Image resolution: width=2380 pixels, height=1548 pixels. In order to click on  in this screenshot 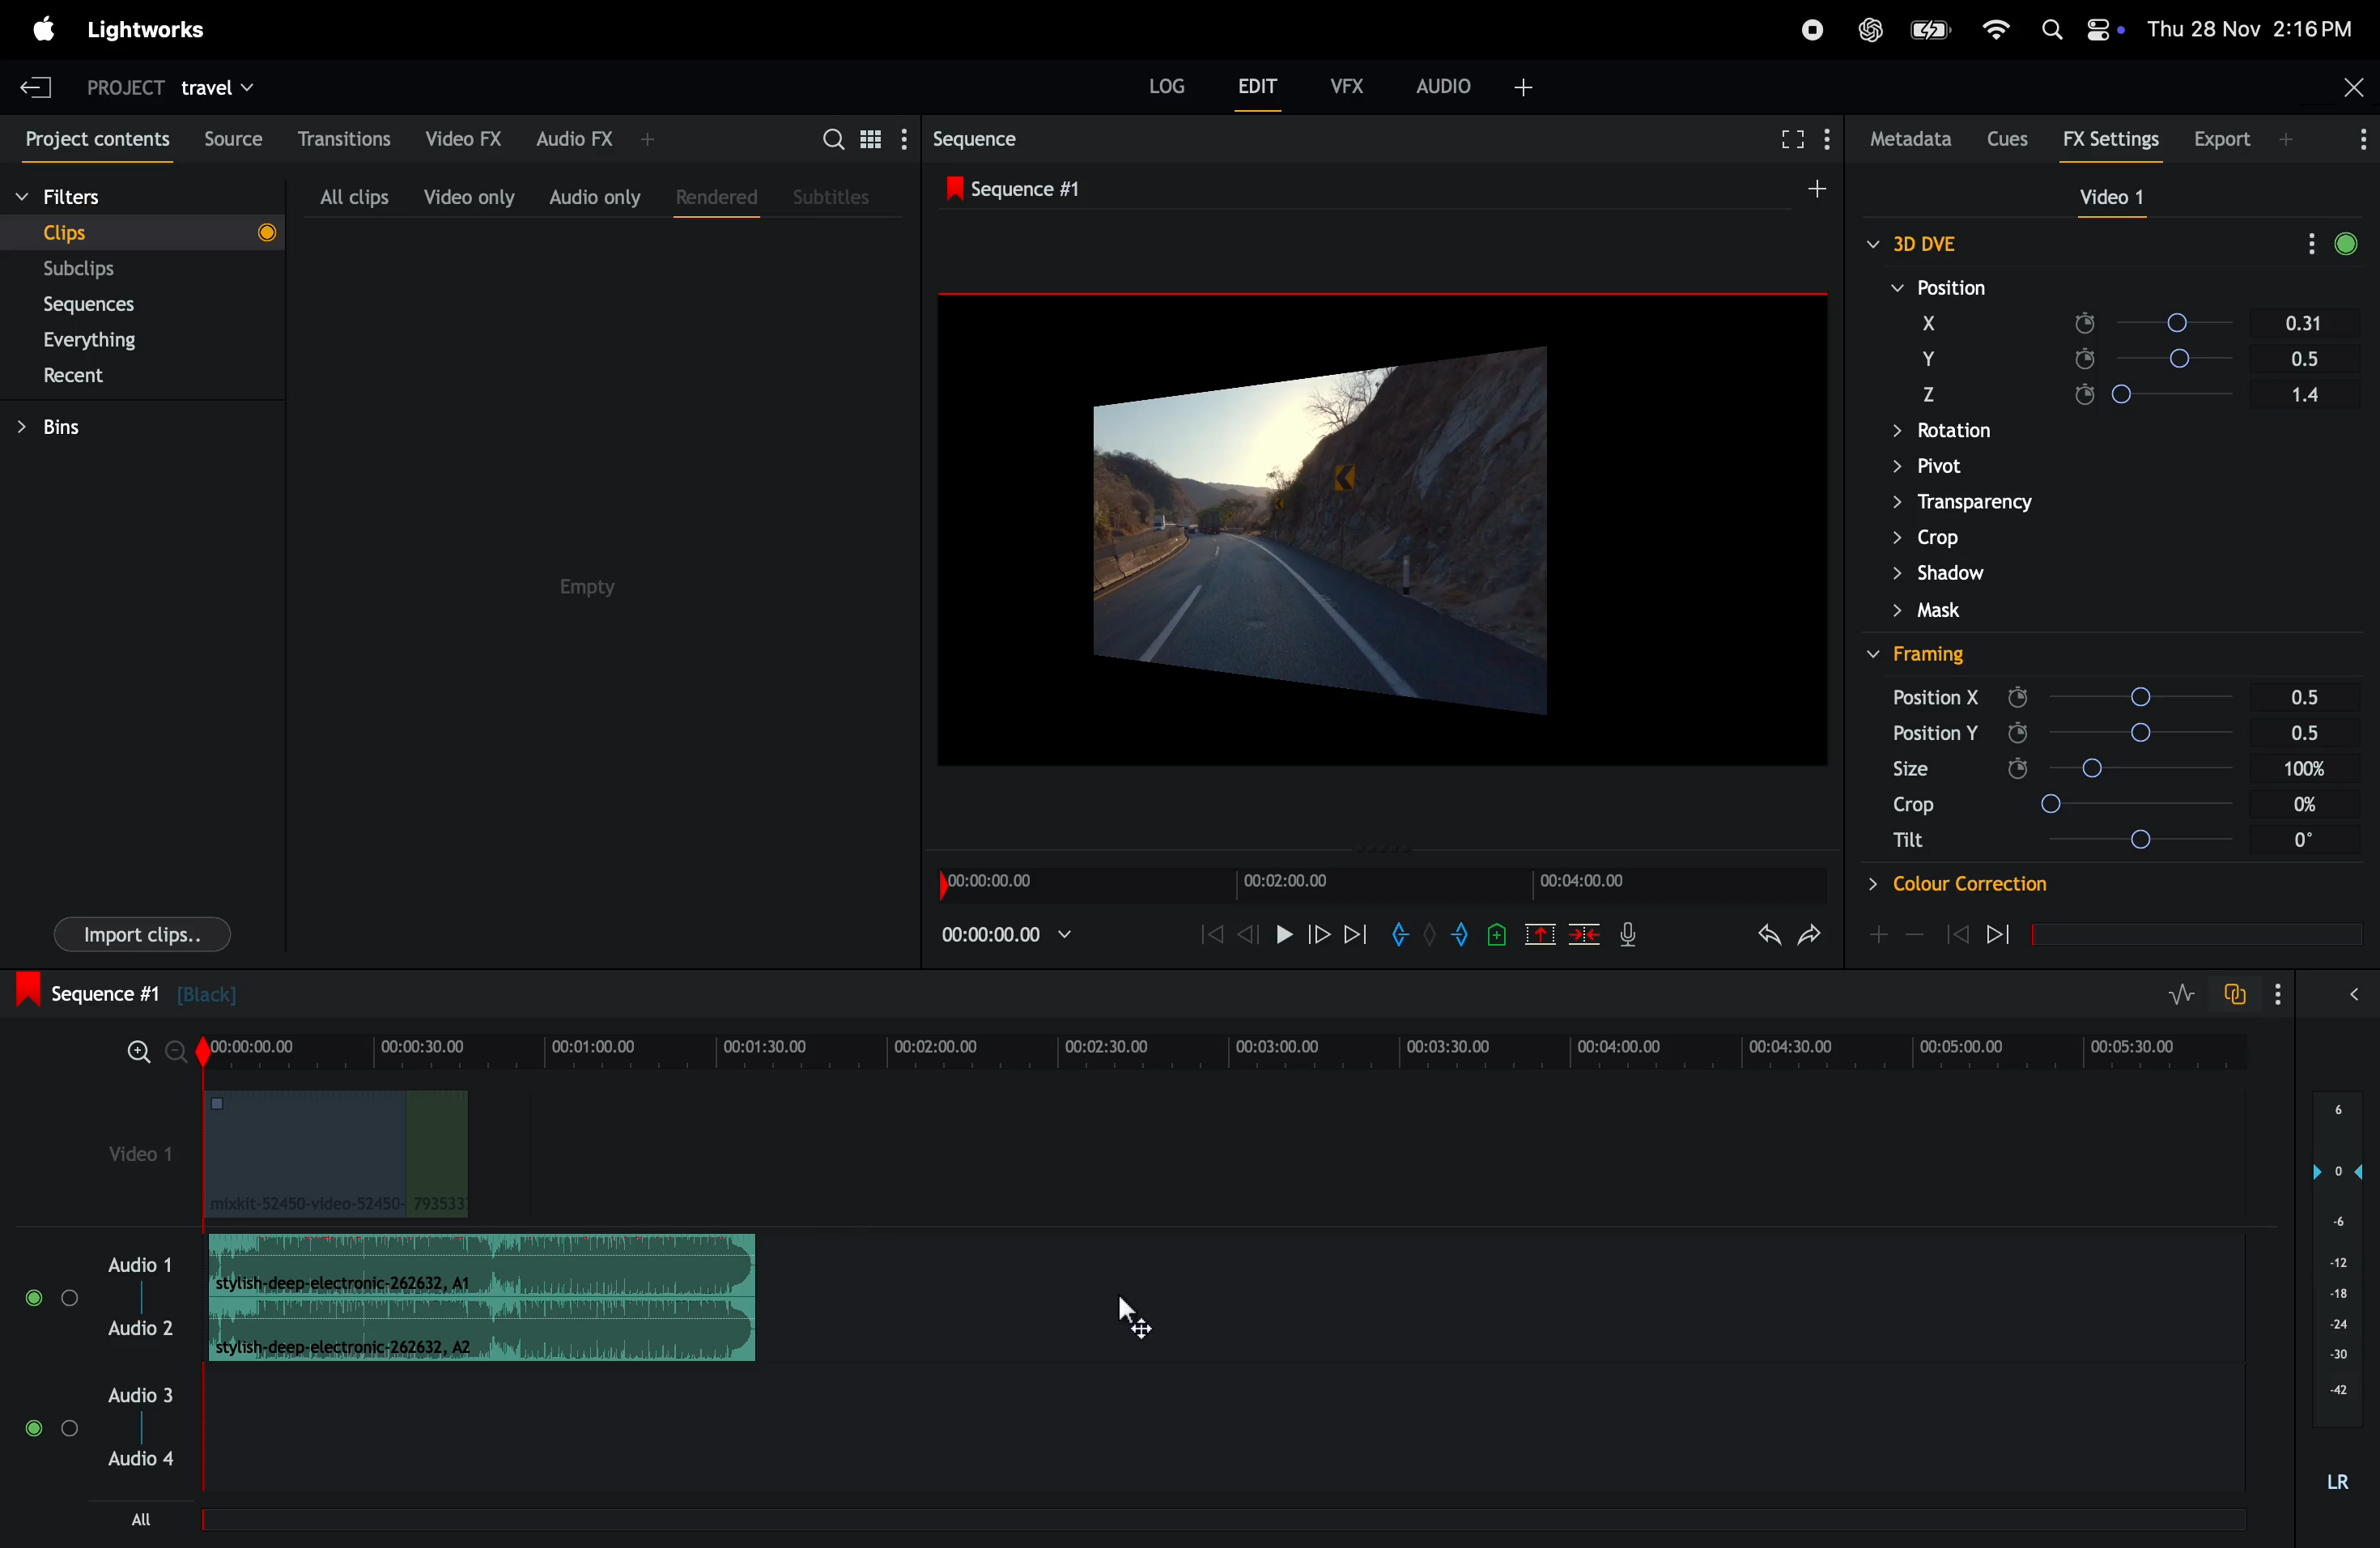, I will do `click(1975, 608)`.